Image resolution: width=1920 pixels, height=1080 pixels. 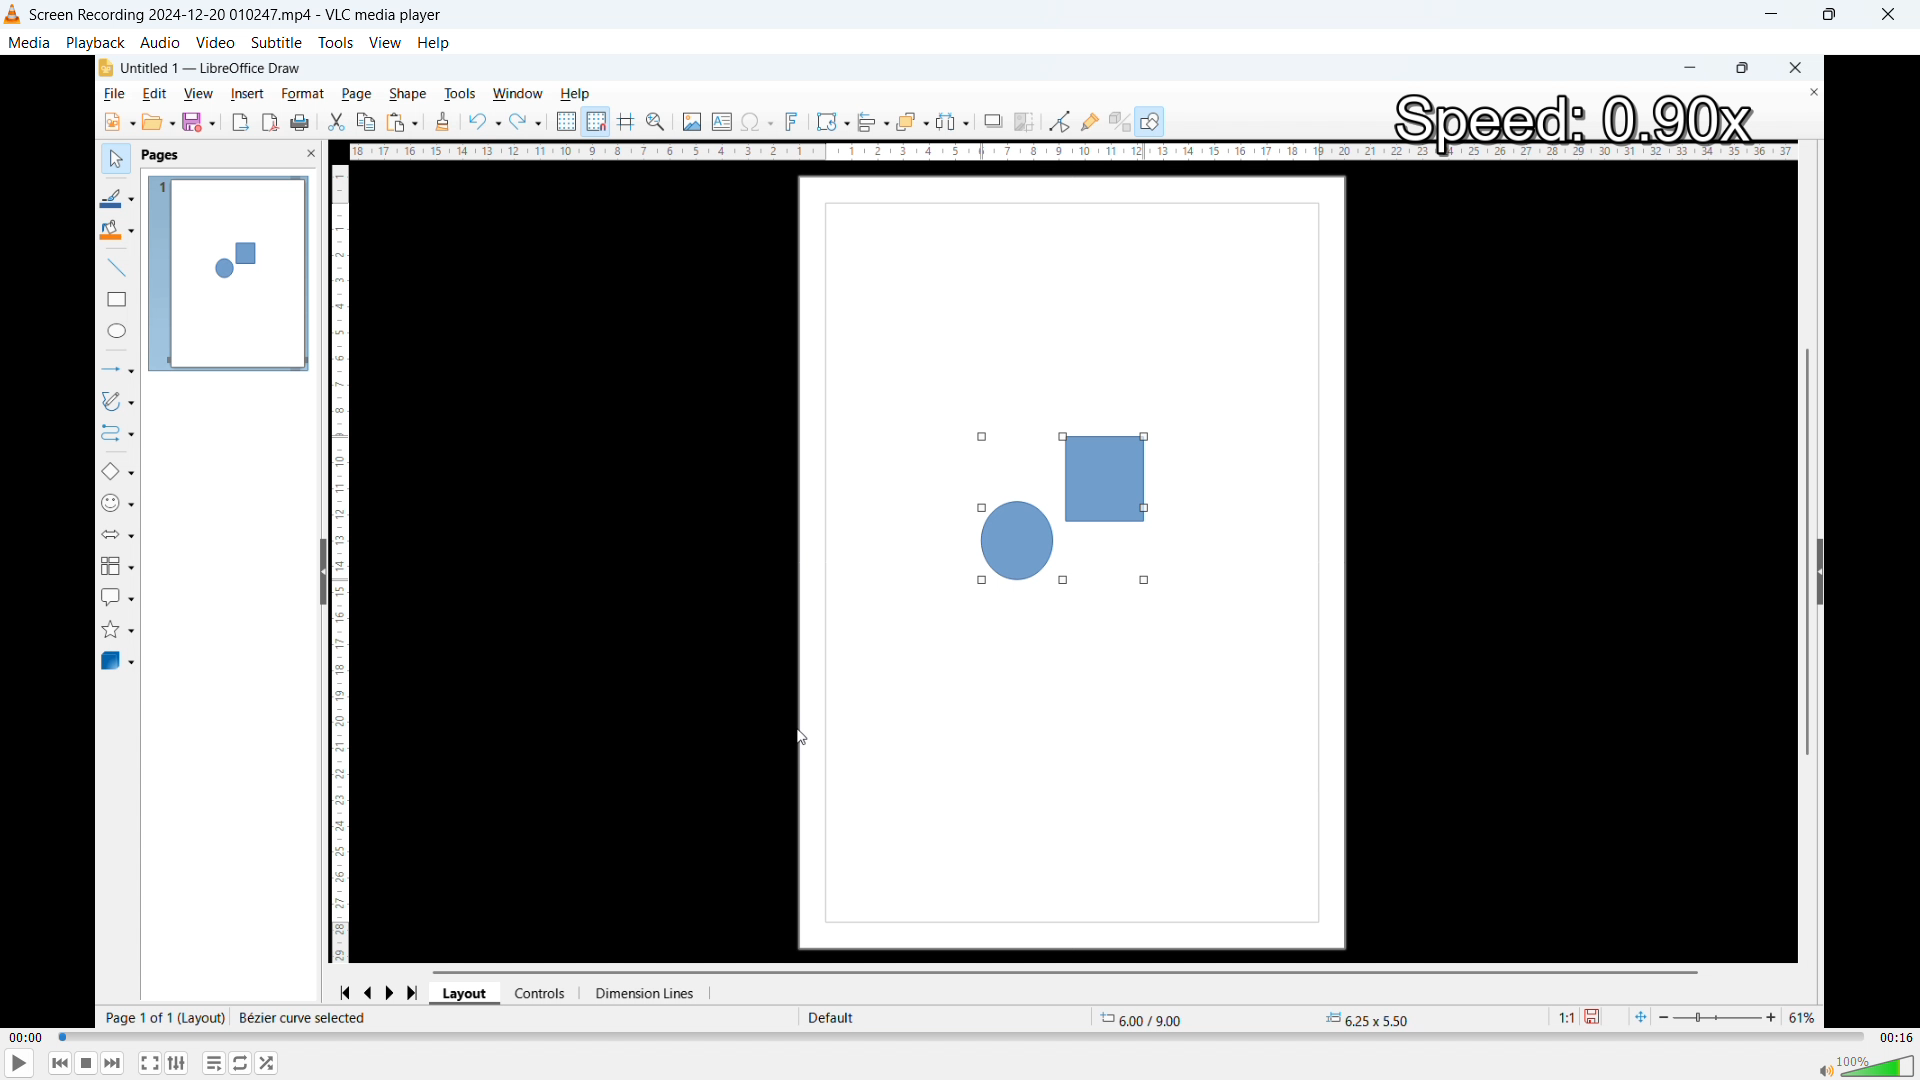 What do you see at coordinates (385, 41) in the screenshot?
I see `View ` at bounding box center [385, 41].